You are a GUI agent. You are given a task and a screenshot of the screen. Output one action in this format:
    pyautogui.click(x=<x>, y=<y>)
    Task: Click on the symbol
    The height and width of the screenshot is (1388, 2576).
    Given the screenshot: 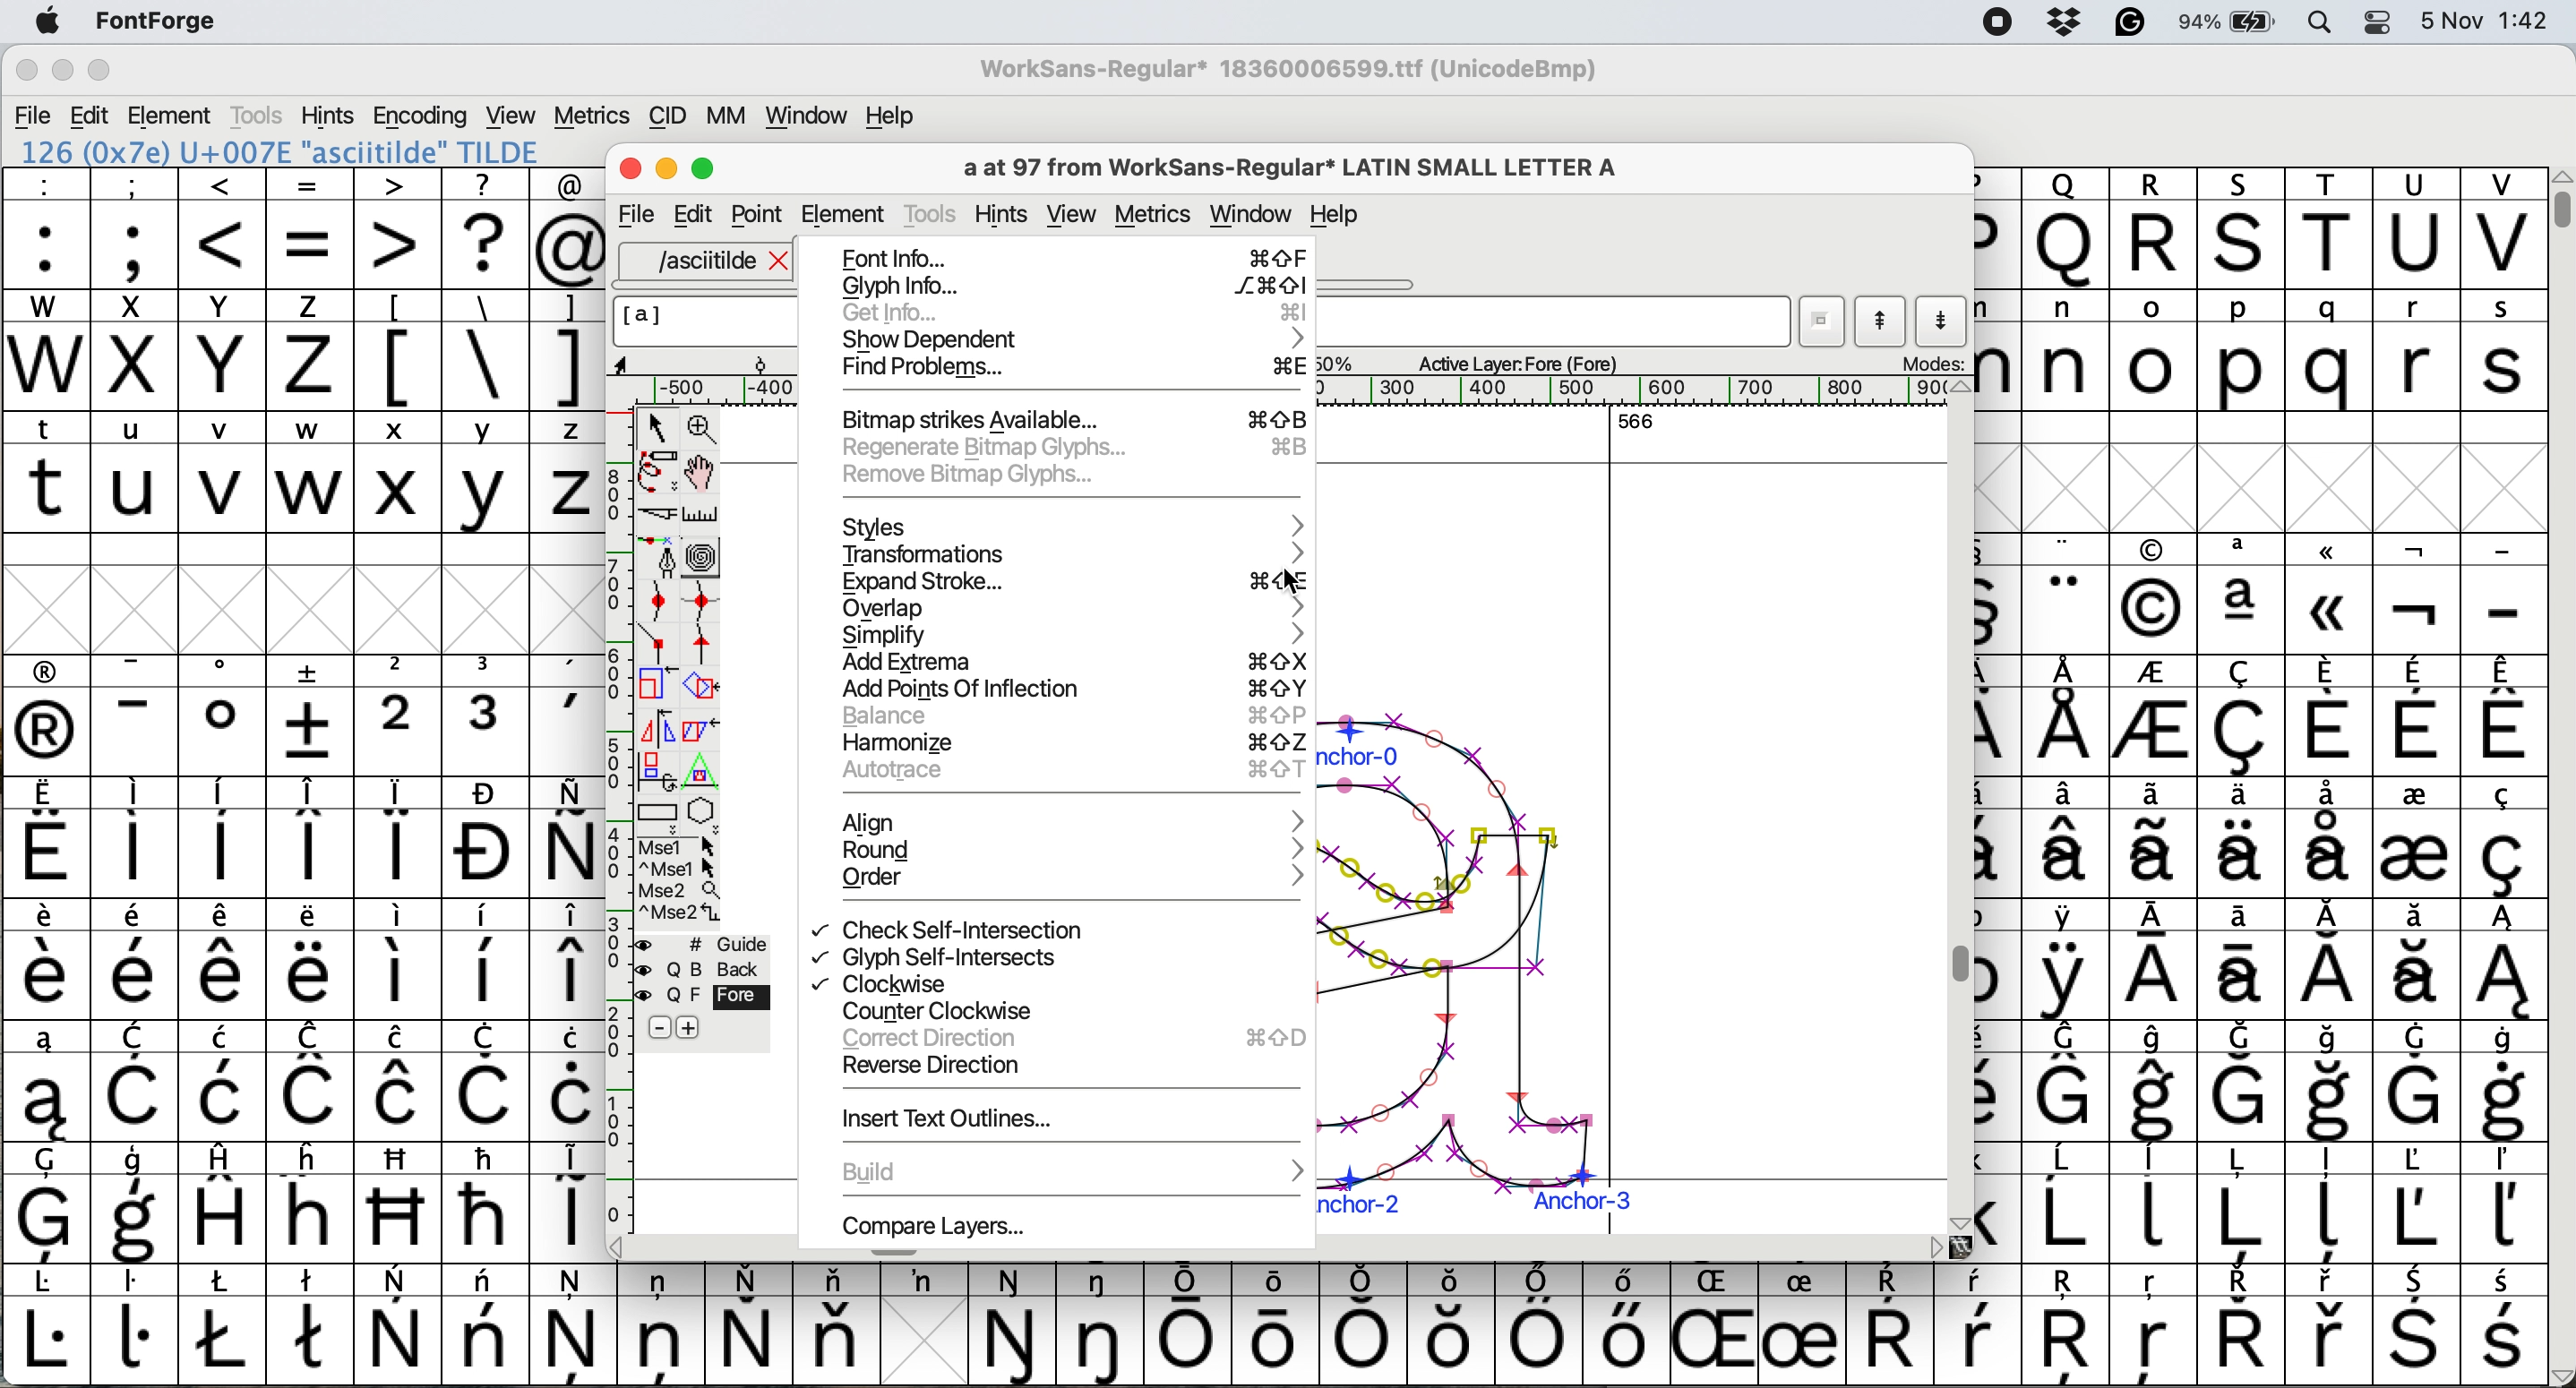 What is the action you would take?
    pyautogui.click(x=2334, y=1205)
    